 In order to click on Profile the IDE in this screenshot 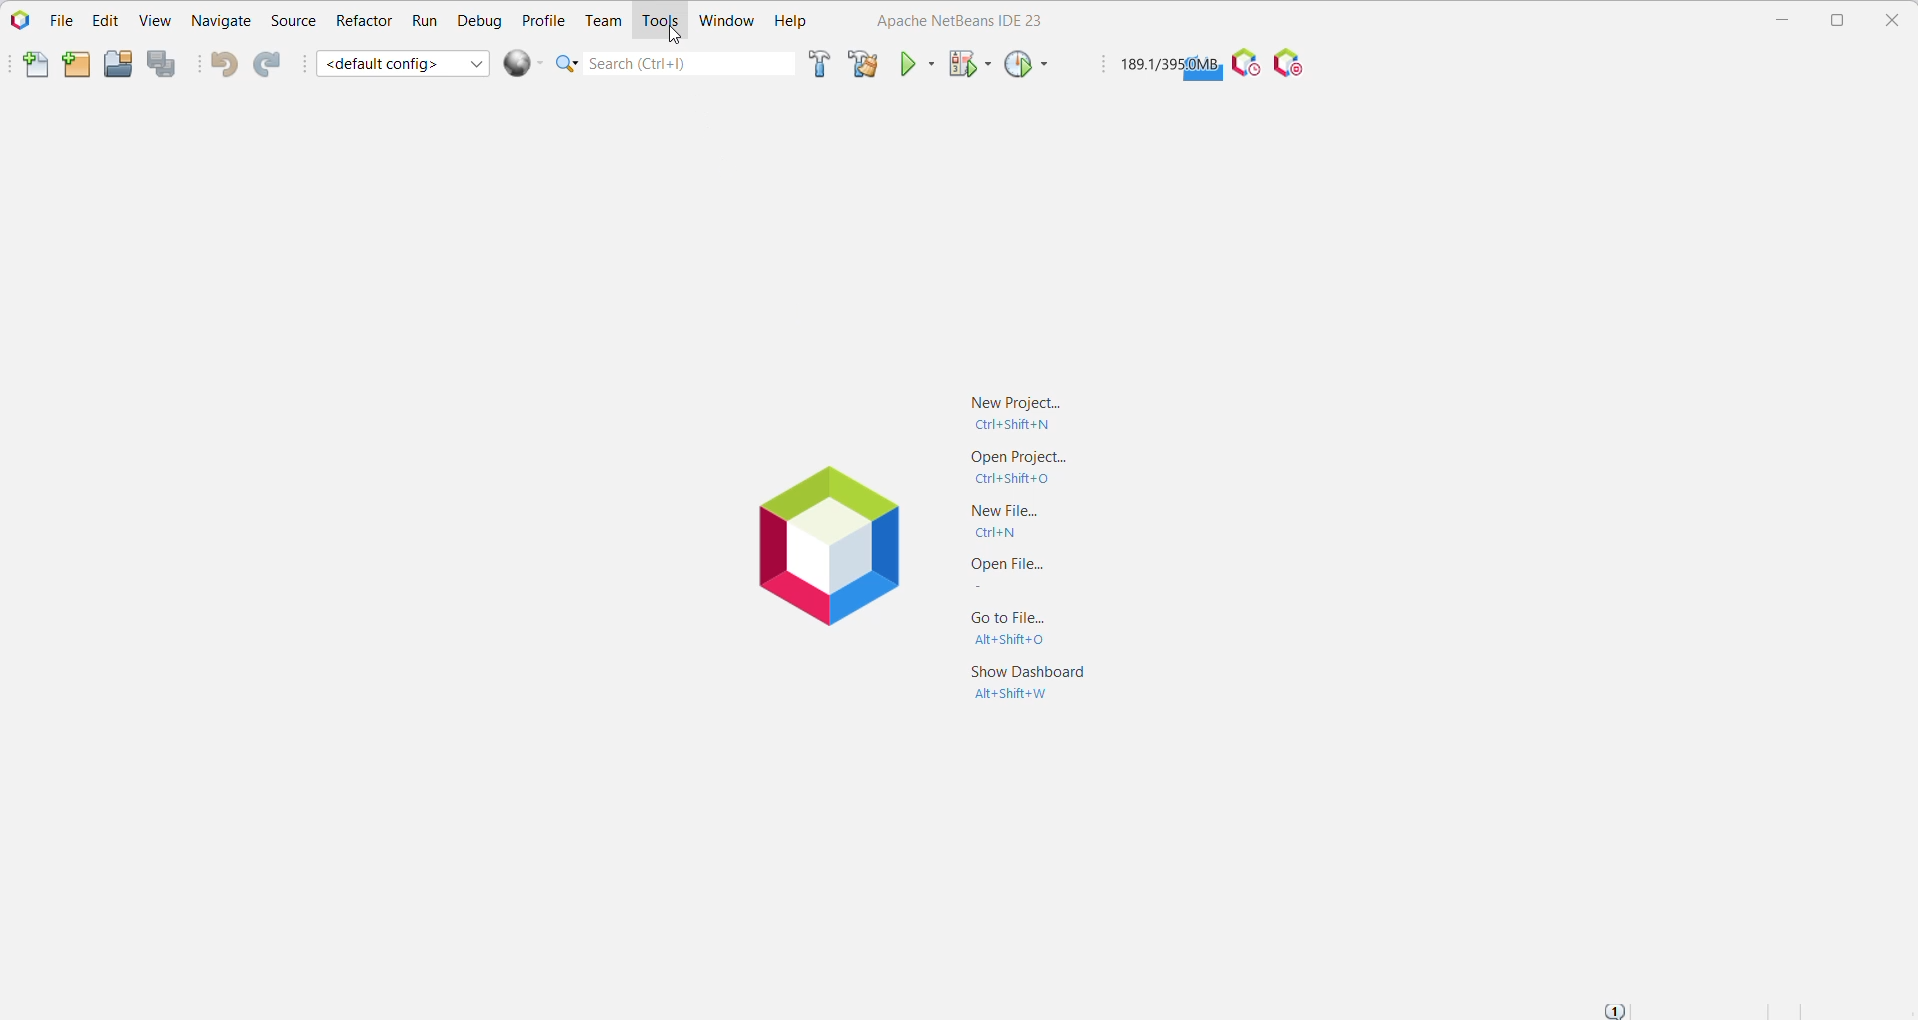, I will do `click(1245, 64)`.